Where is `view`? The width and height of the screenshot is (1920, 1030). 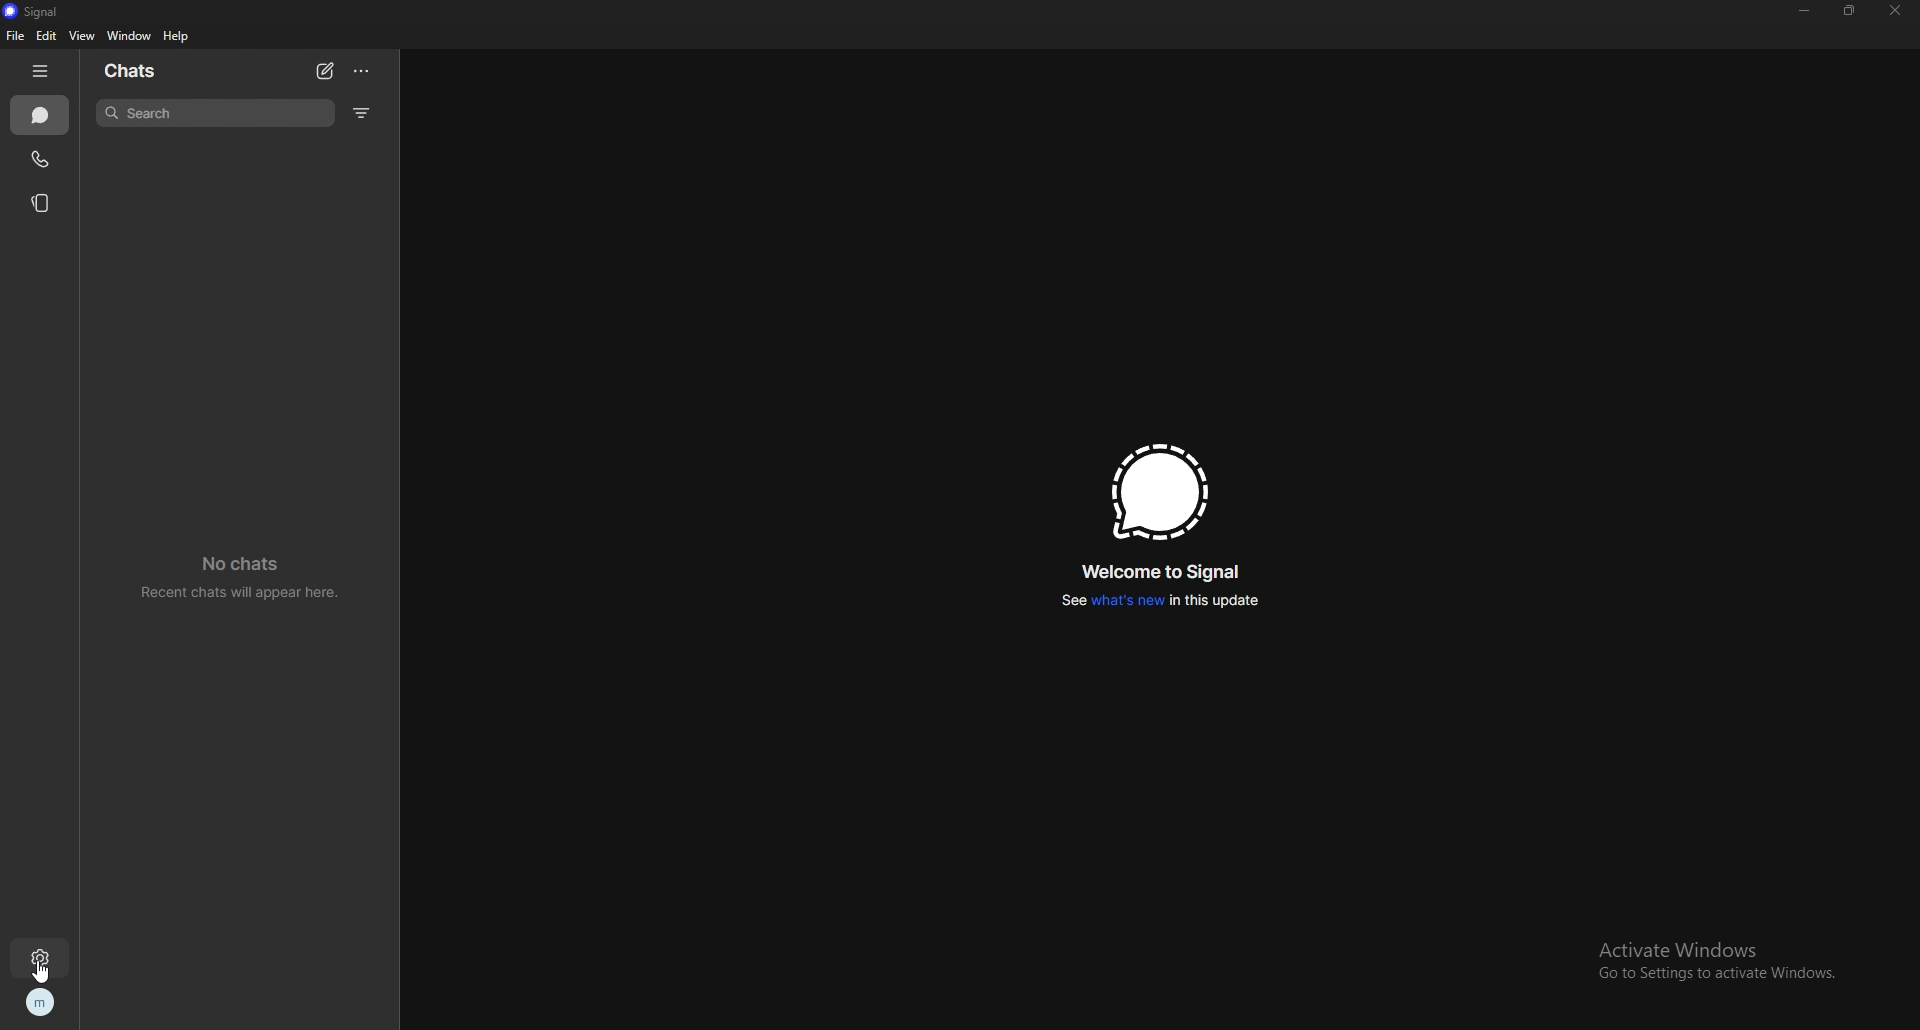 view is located at coordinates (82, 36).